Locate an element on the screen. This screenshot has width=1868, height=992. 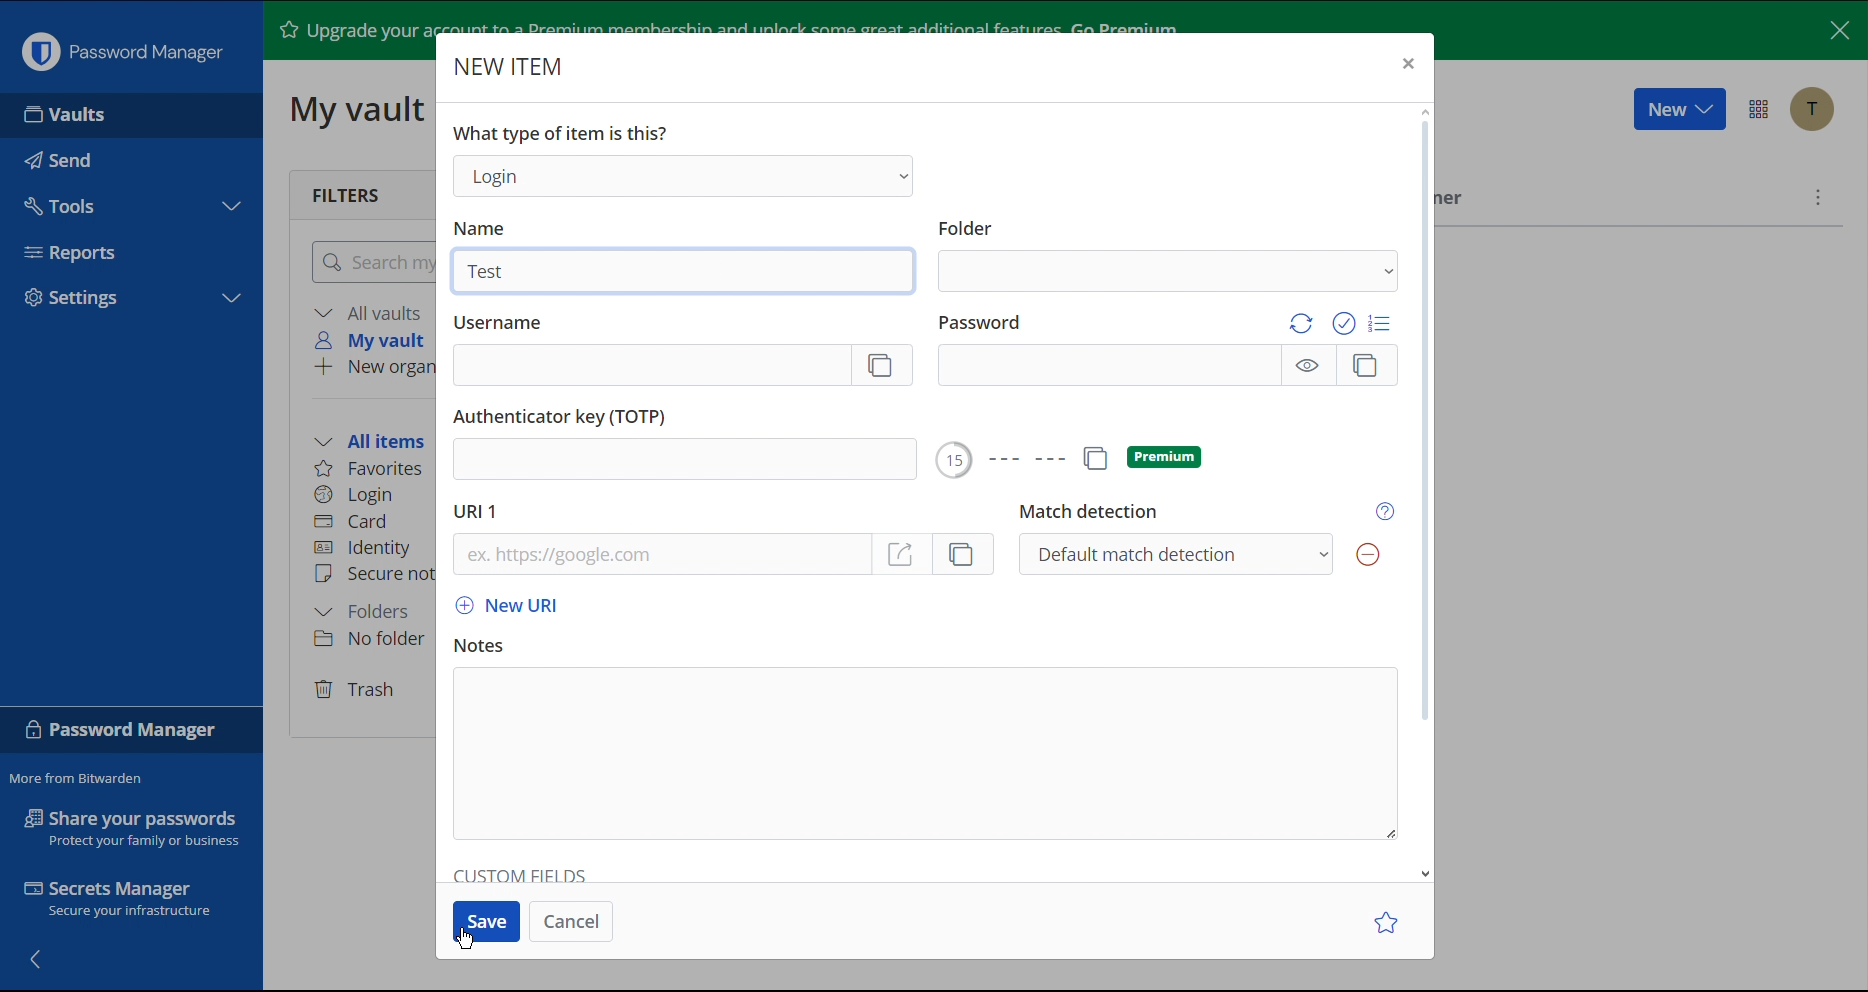
Search my vault is located at coordinates (372, 261).